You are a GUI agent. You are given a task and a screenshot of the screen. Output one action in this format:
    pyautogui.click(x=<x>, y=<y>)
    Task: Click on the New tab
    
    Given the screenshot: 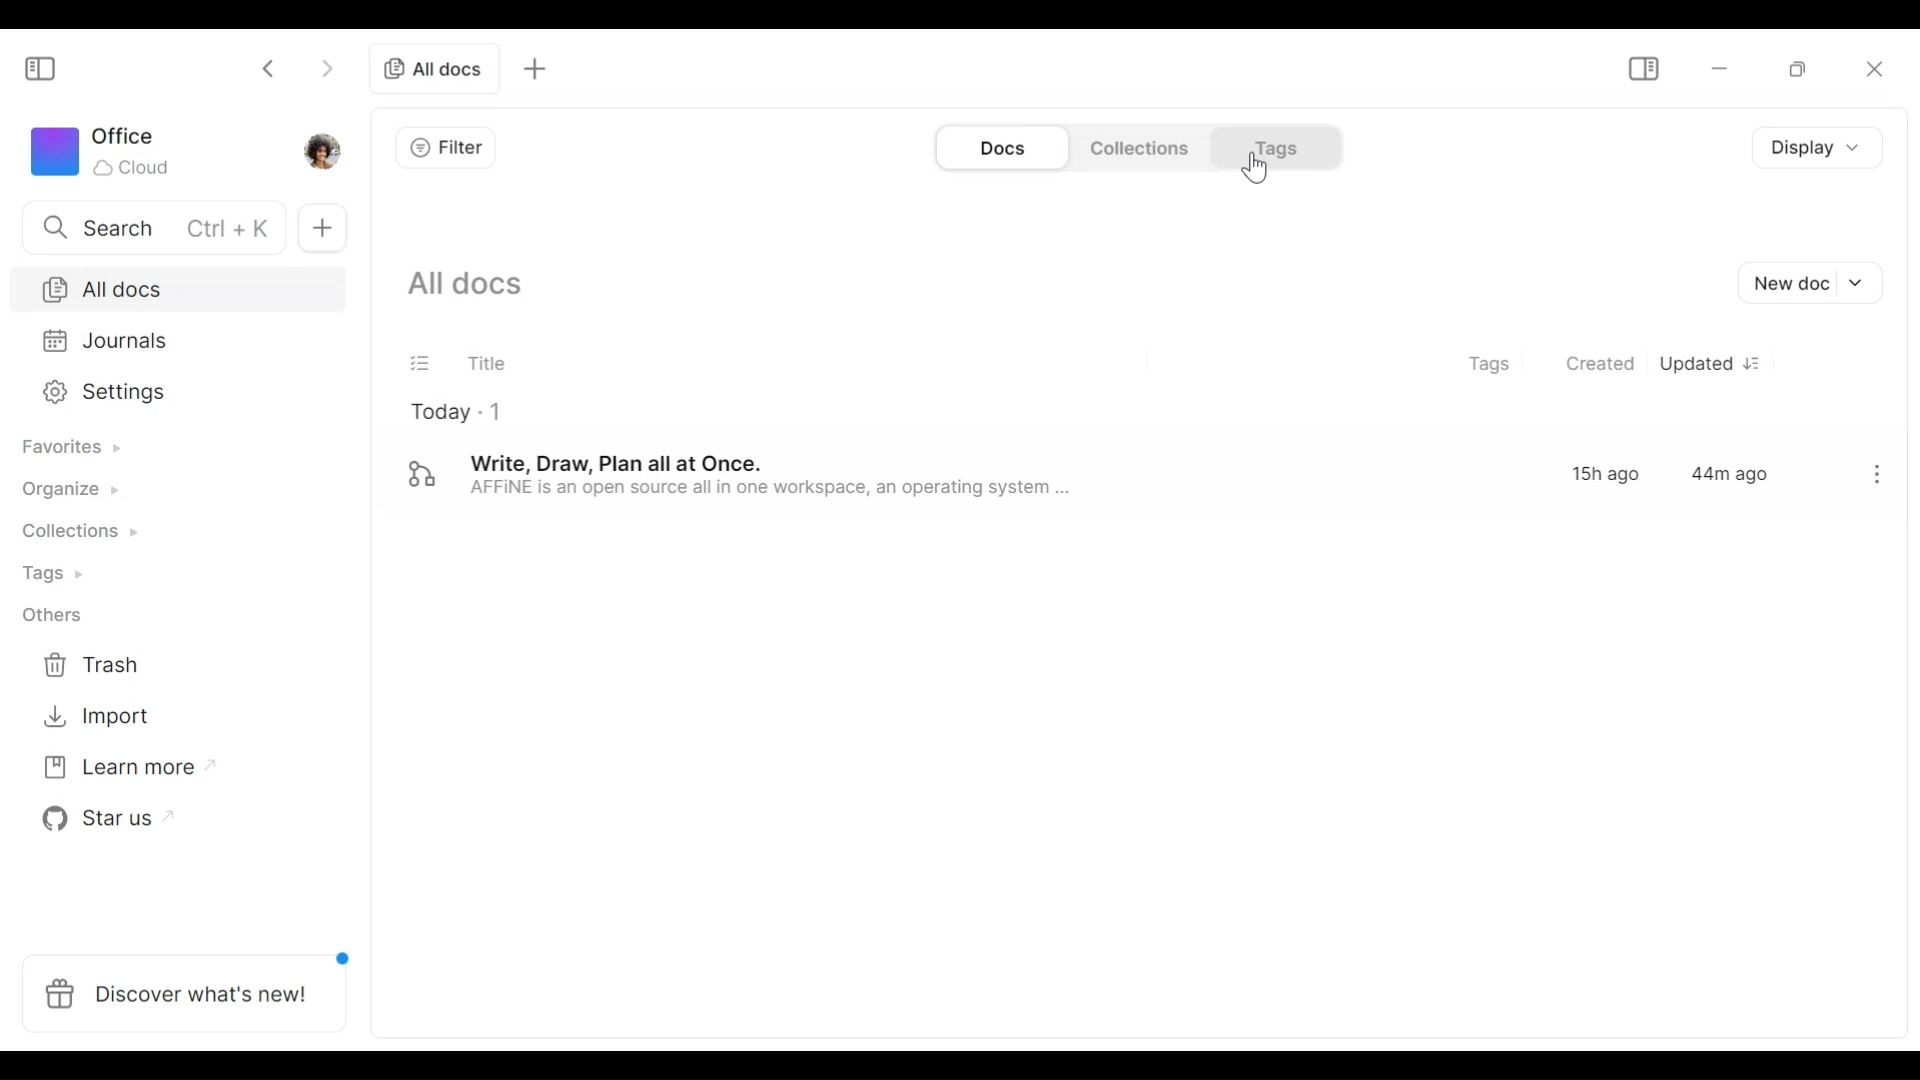 What is the action you would take?
    pyautogui.click(x=539, y=68)
    